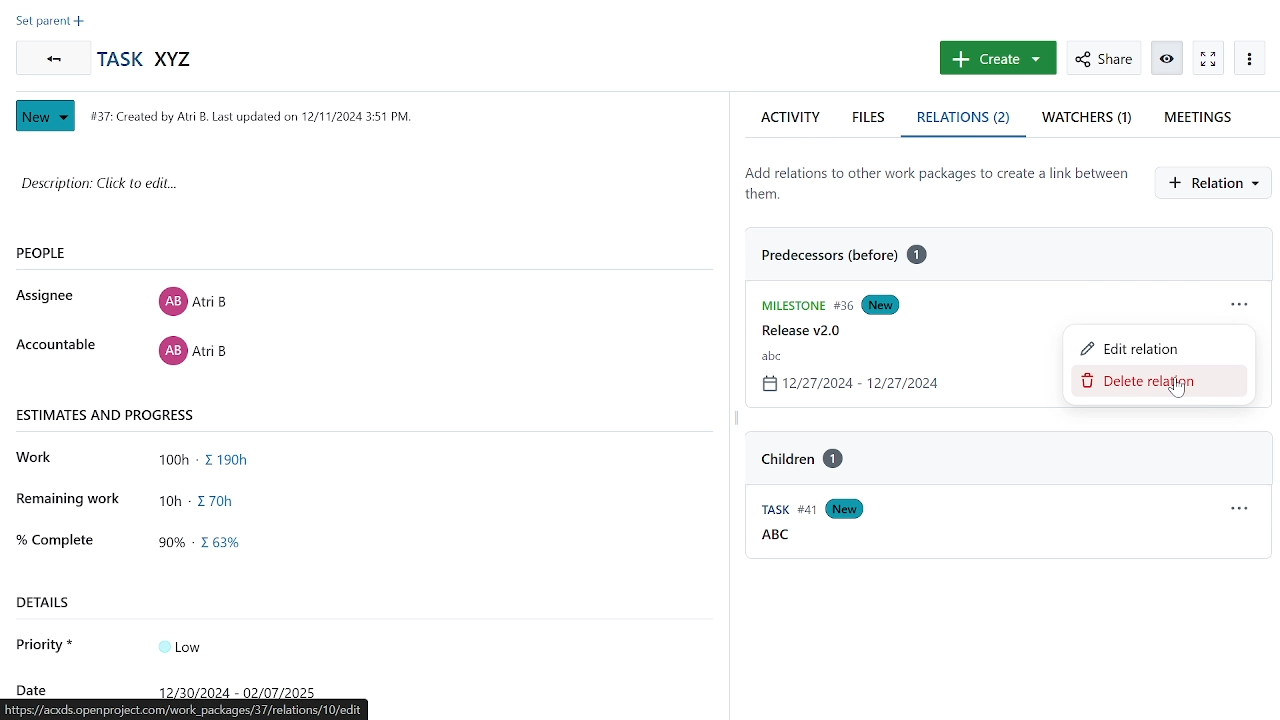 This screenshot has height=720, width=1280. What do you see at coordinates (1158, 348) in the screenshot?
I see `edit relation` at bounding box center [1158, 348].